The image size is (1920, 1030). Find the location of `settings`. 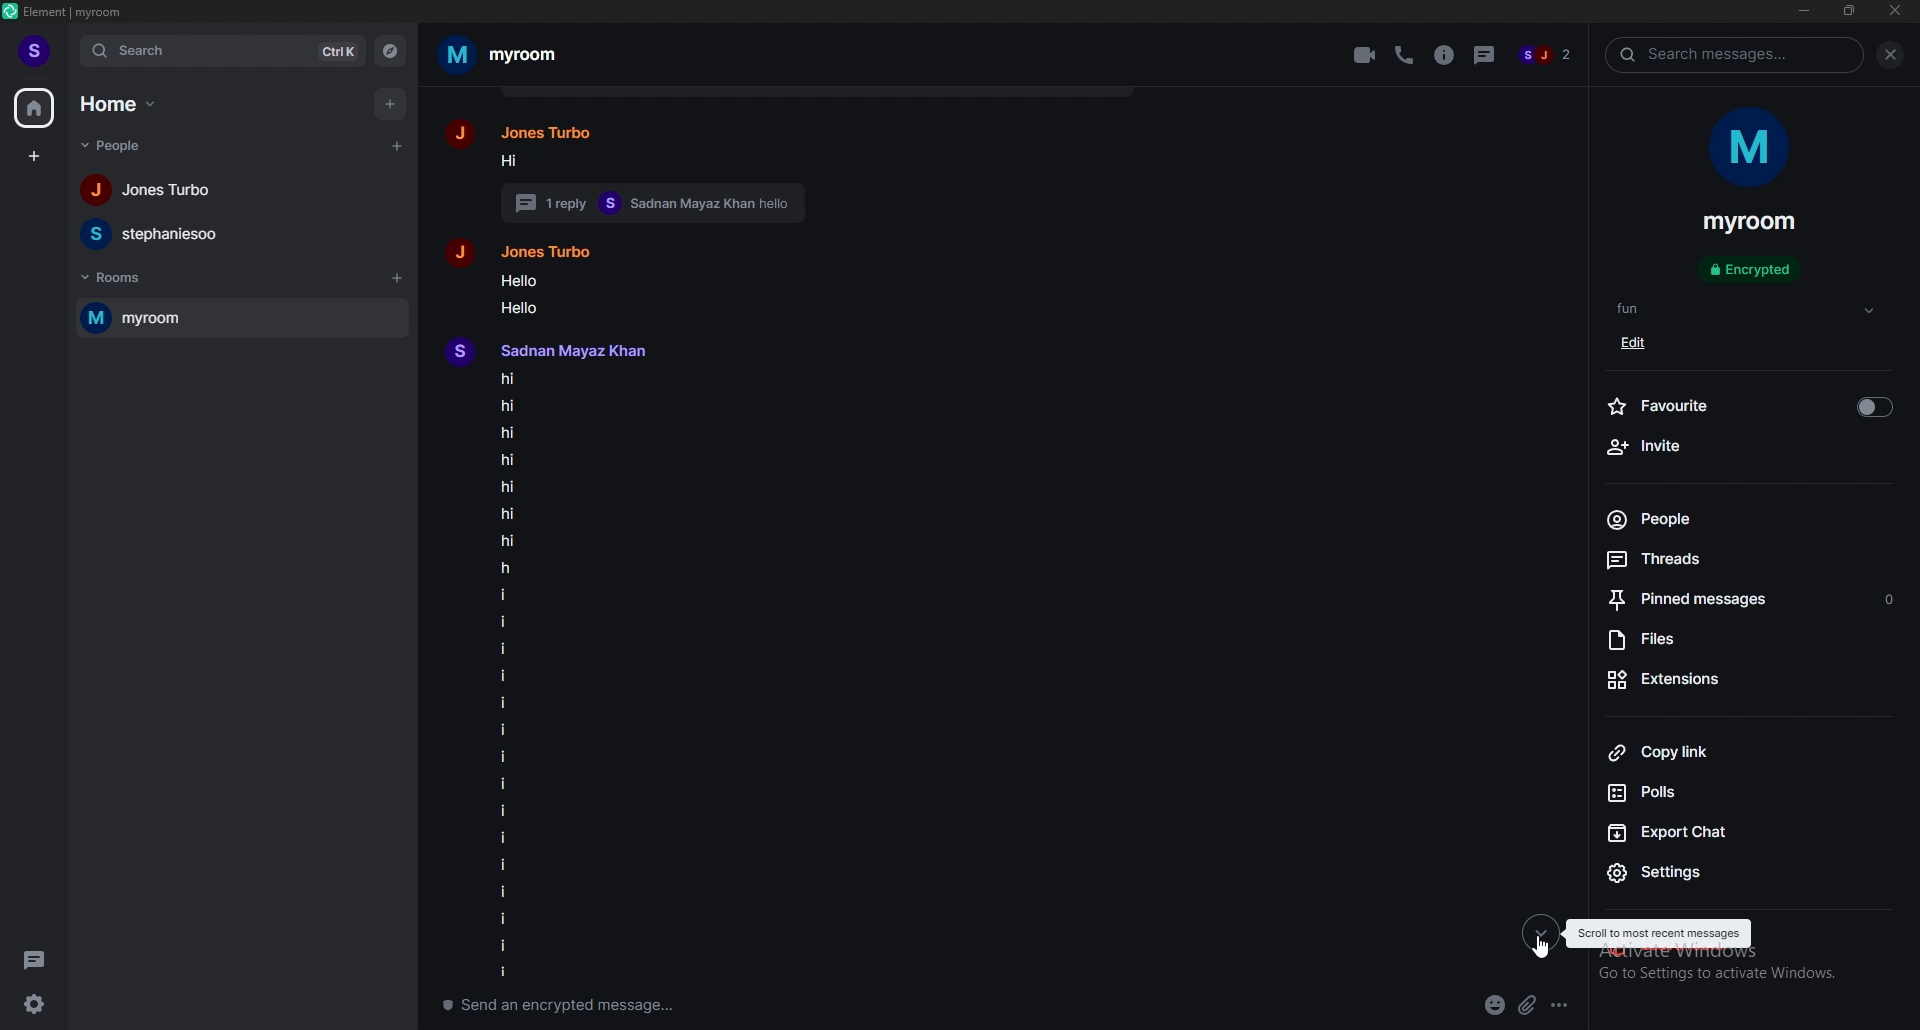

settings is located at coordinates (35, 1004).